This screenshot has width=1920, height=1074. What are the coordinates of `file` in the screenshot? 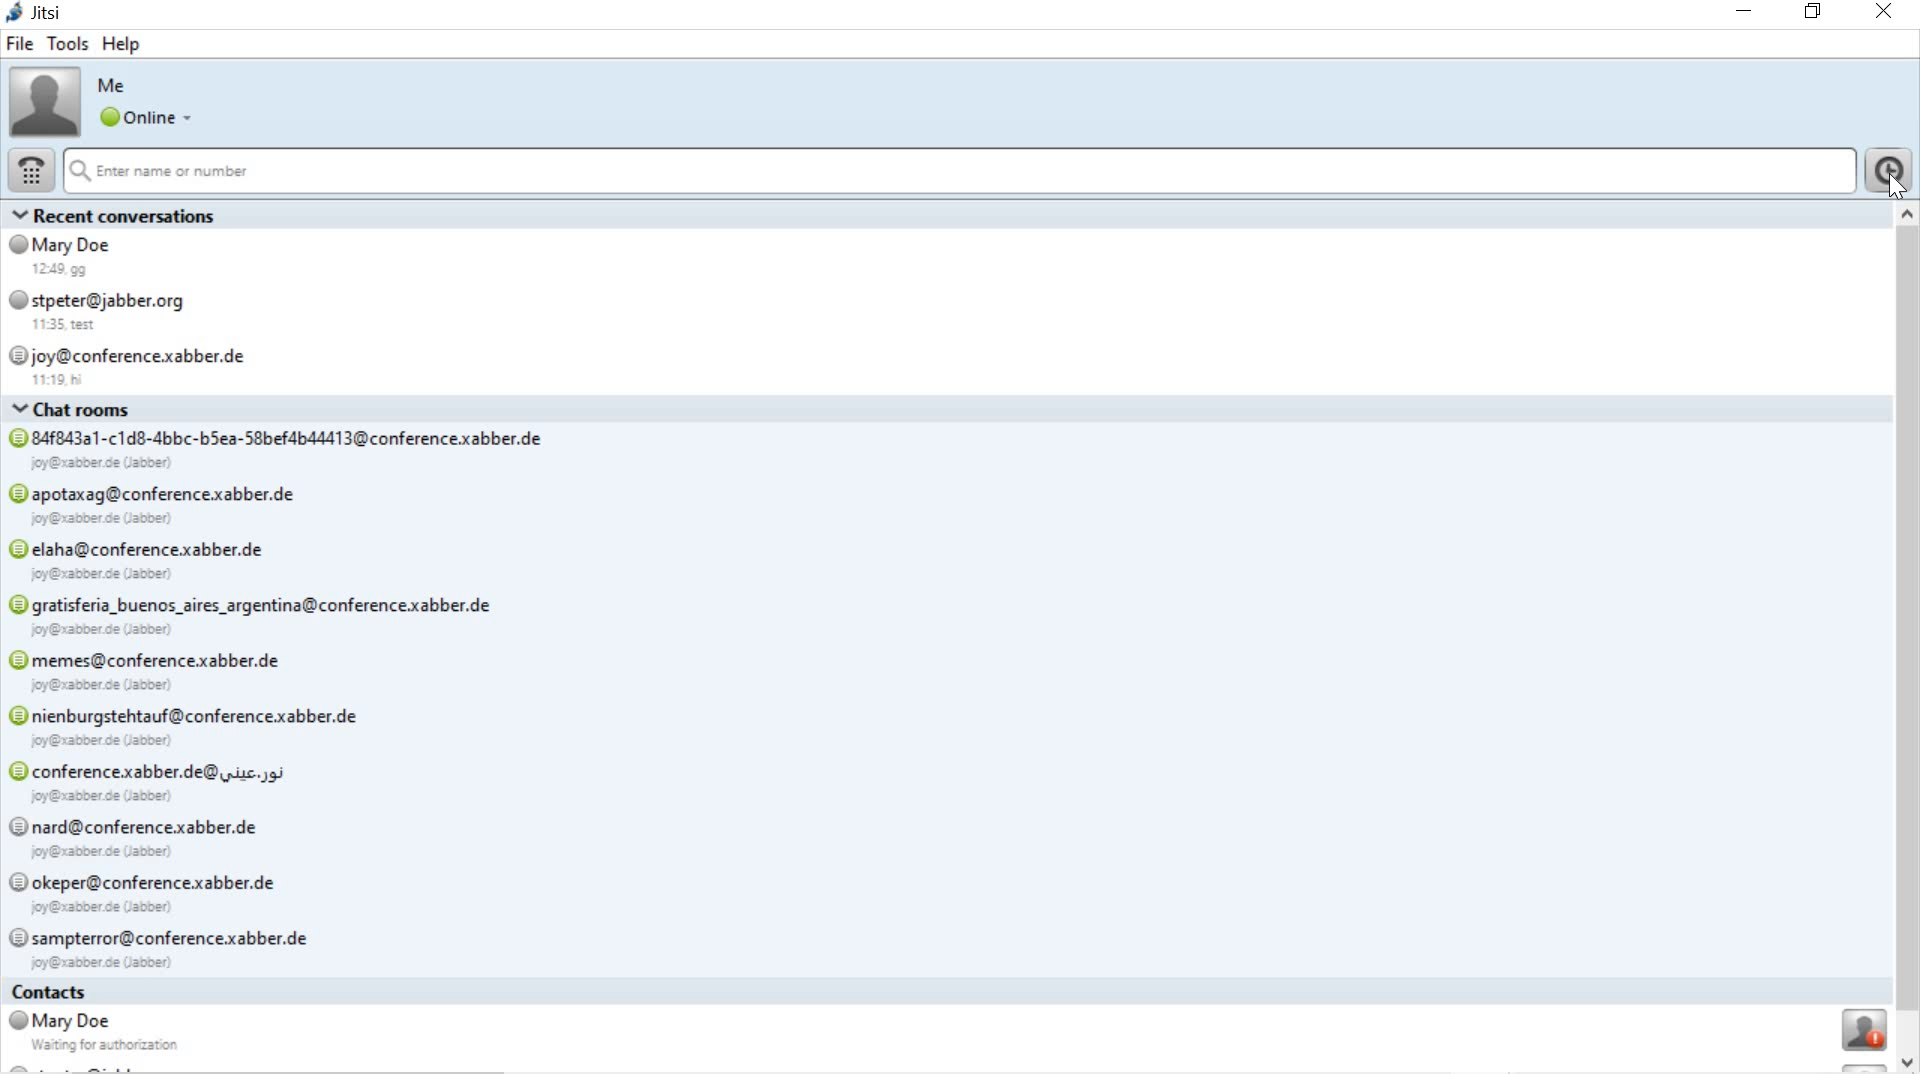 It's located at (19, 45).